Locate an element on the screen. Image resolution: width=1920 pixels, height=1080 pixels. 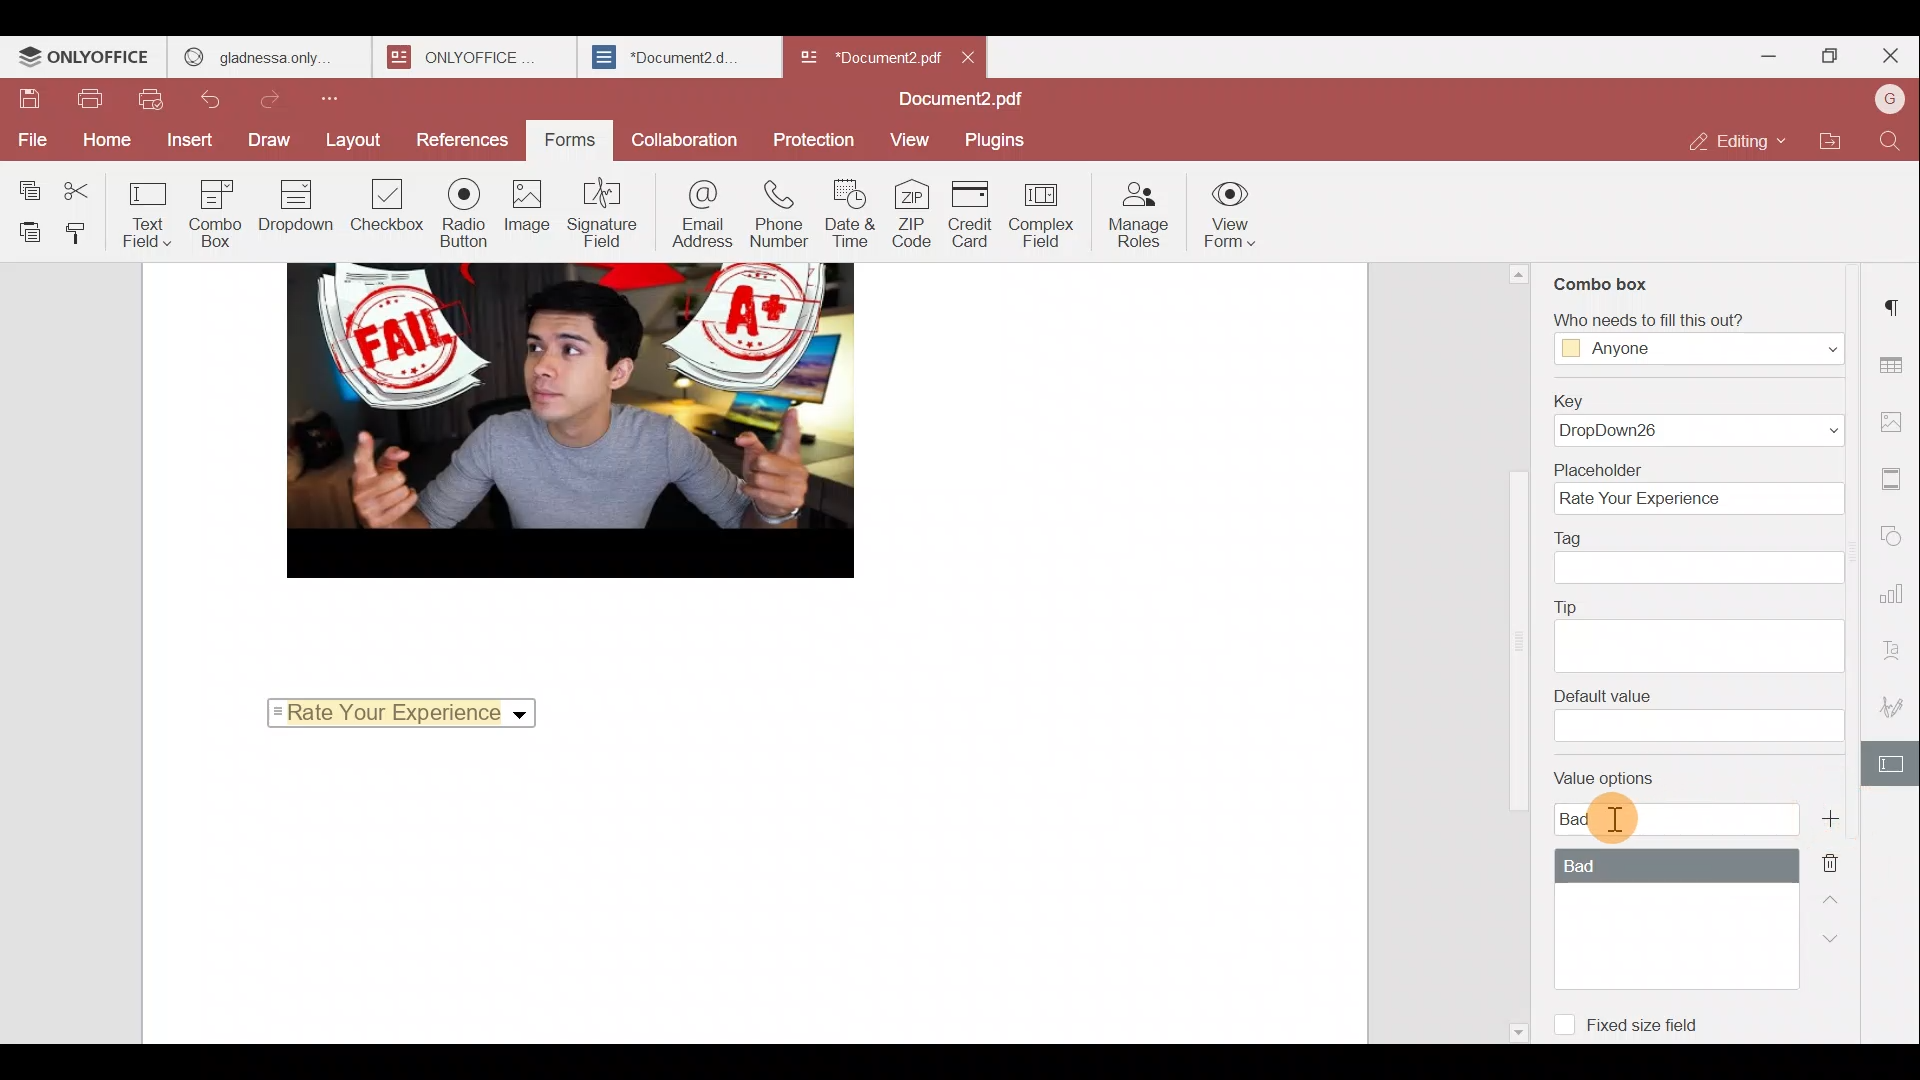
Insert is located at coordinates (184, 140).